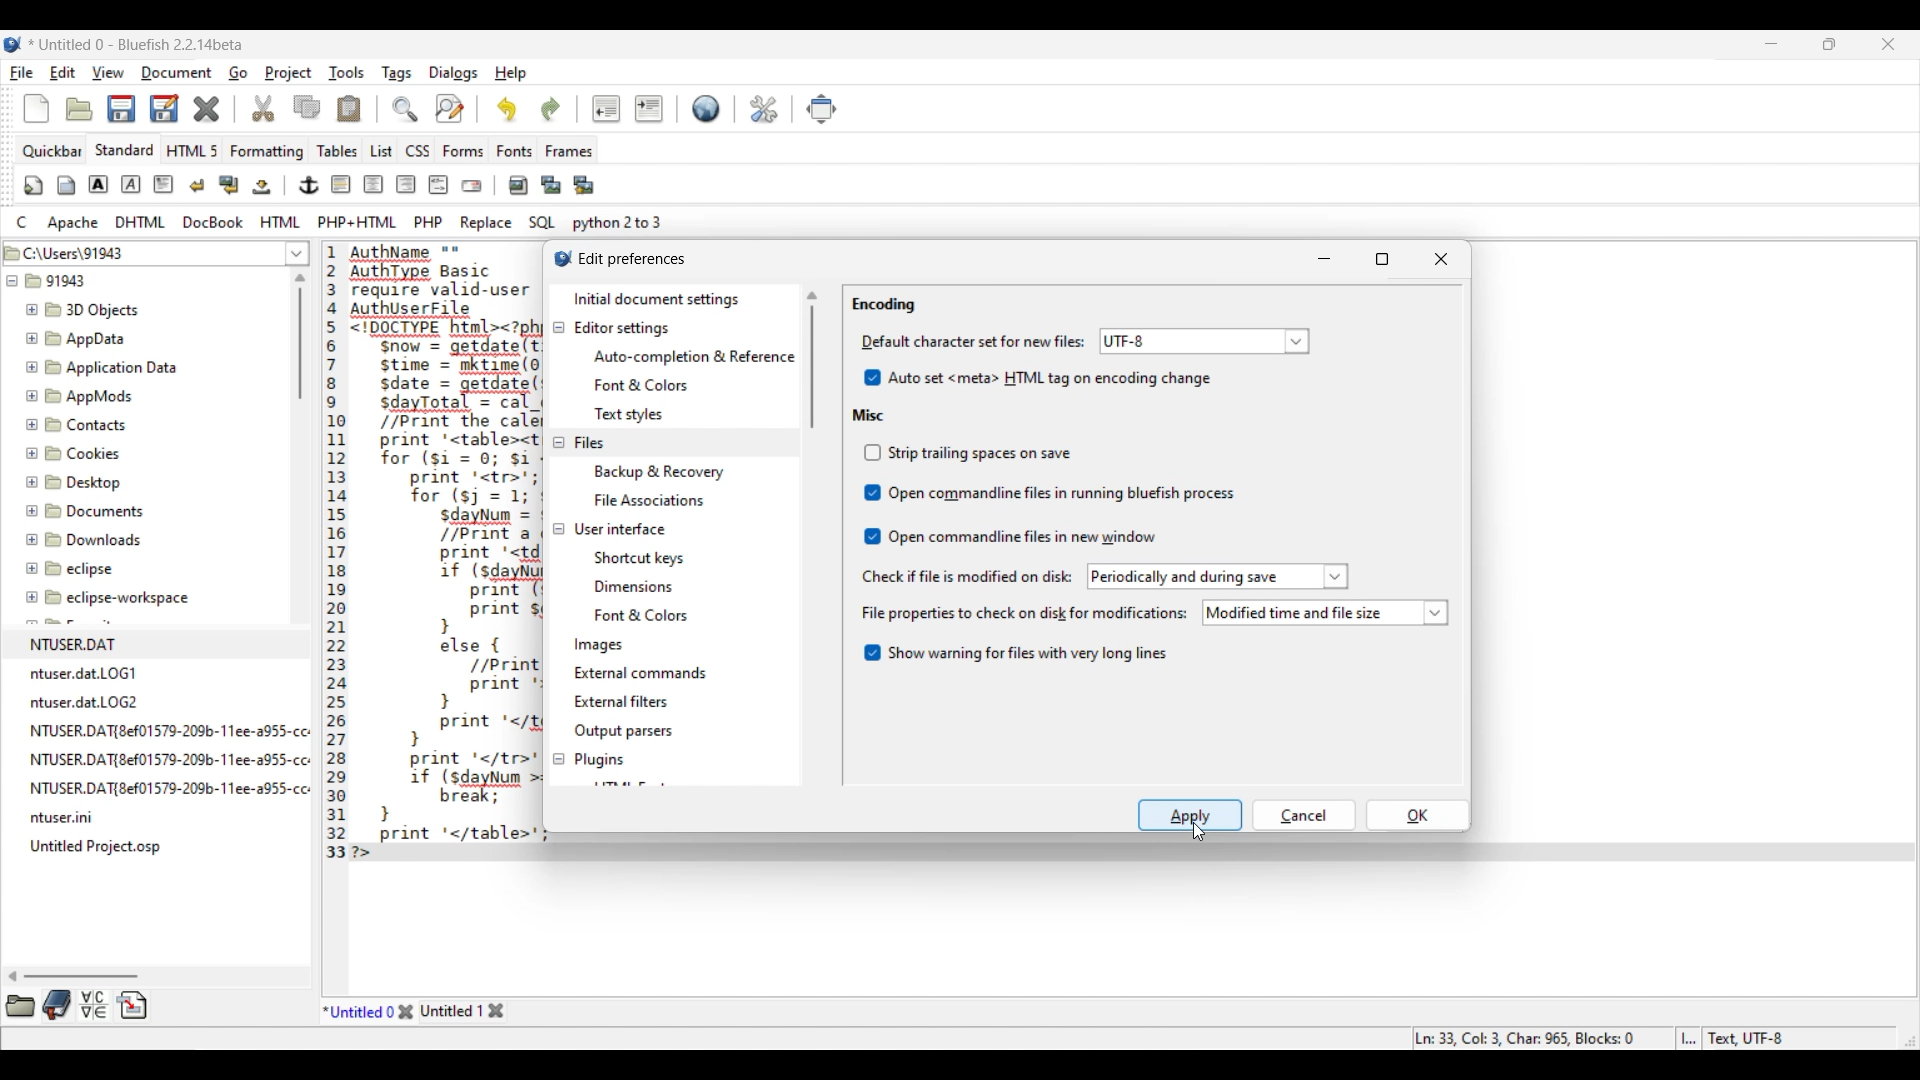  What do you see at coordinates (300, 337) in the screenshot?
I see `Vertical slide bar` at bounding box center [300, 337].